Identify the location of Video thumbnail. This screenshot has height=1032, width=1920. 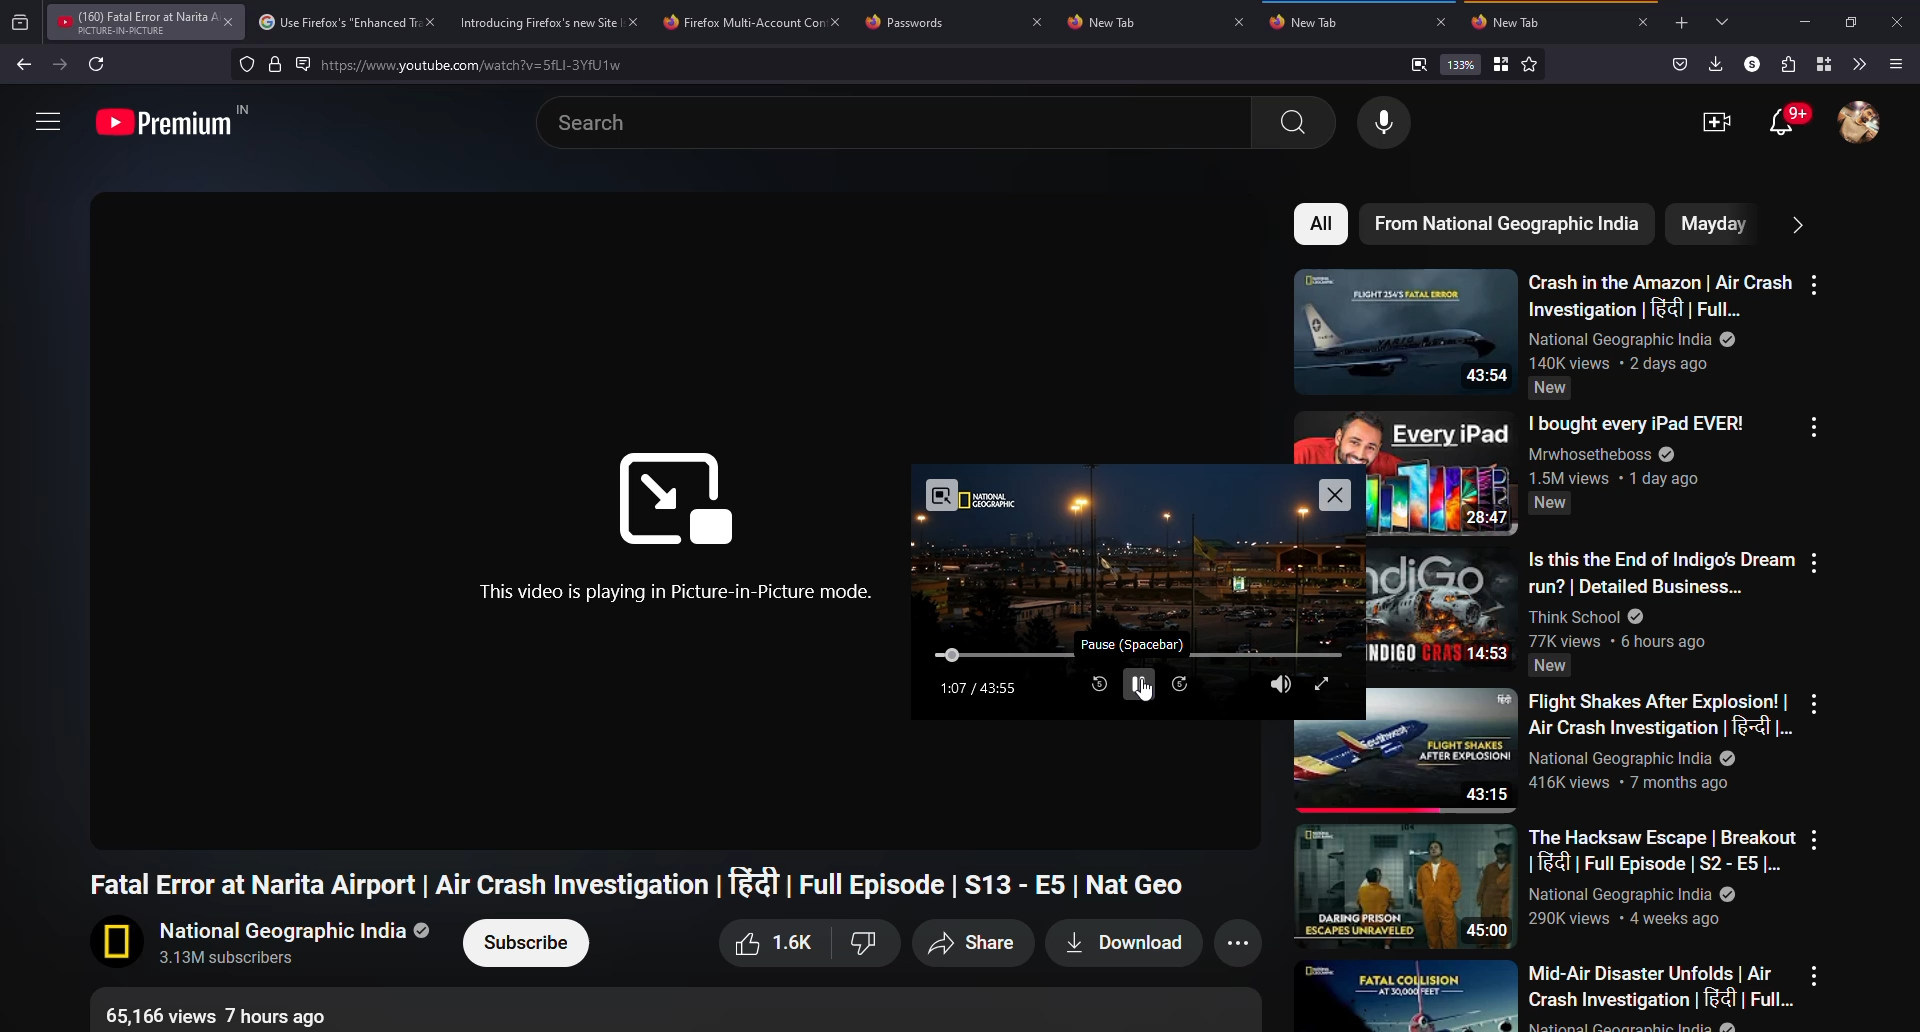
(1444, 610).